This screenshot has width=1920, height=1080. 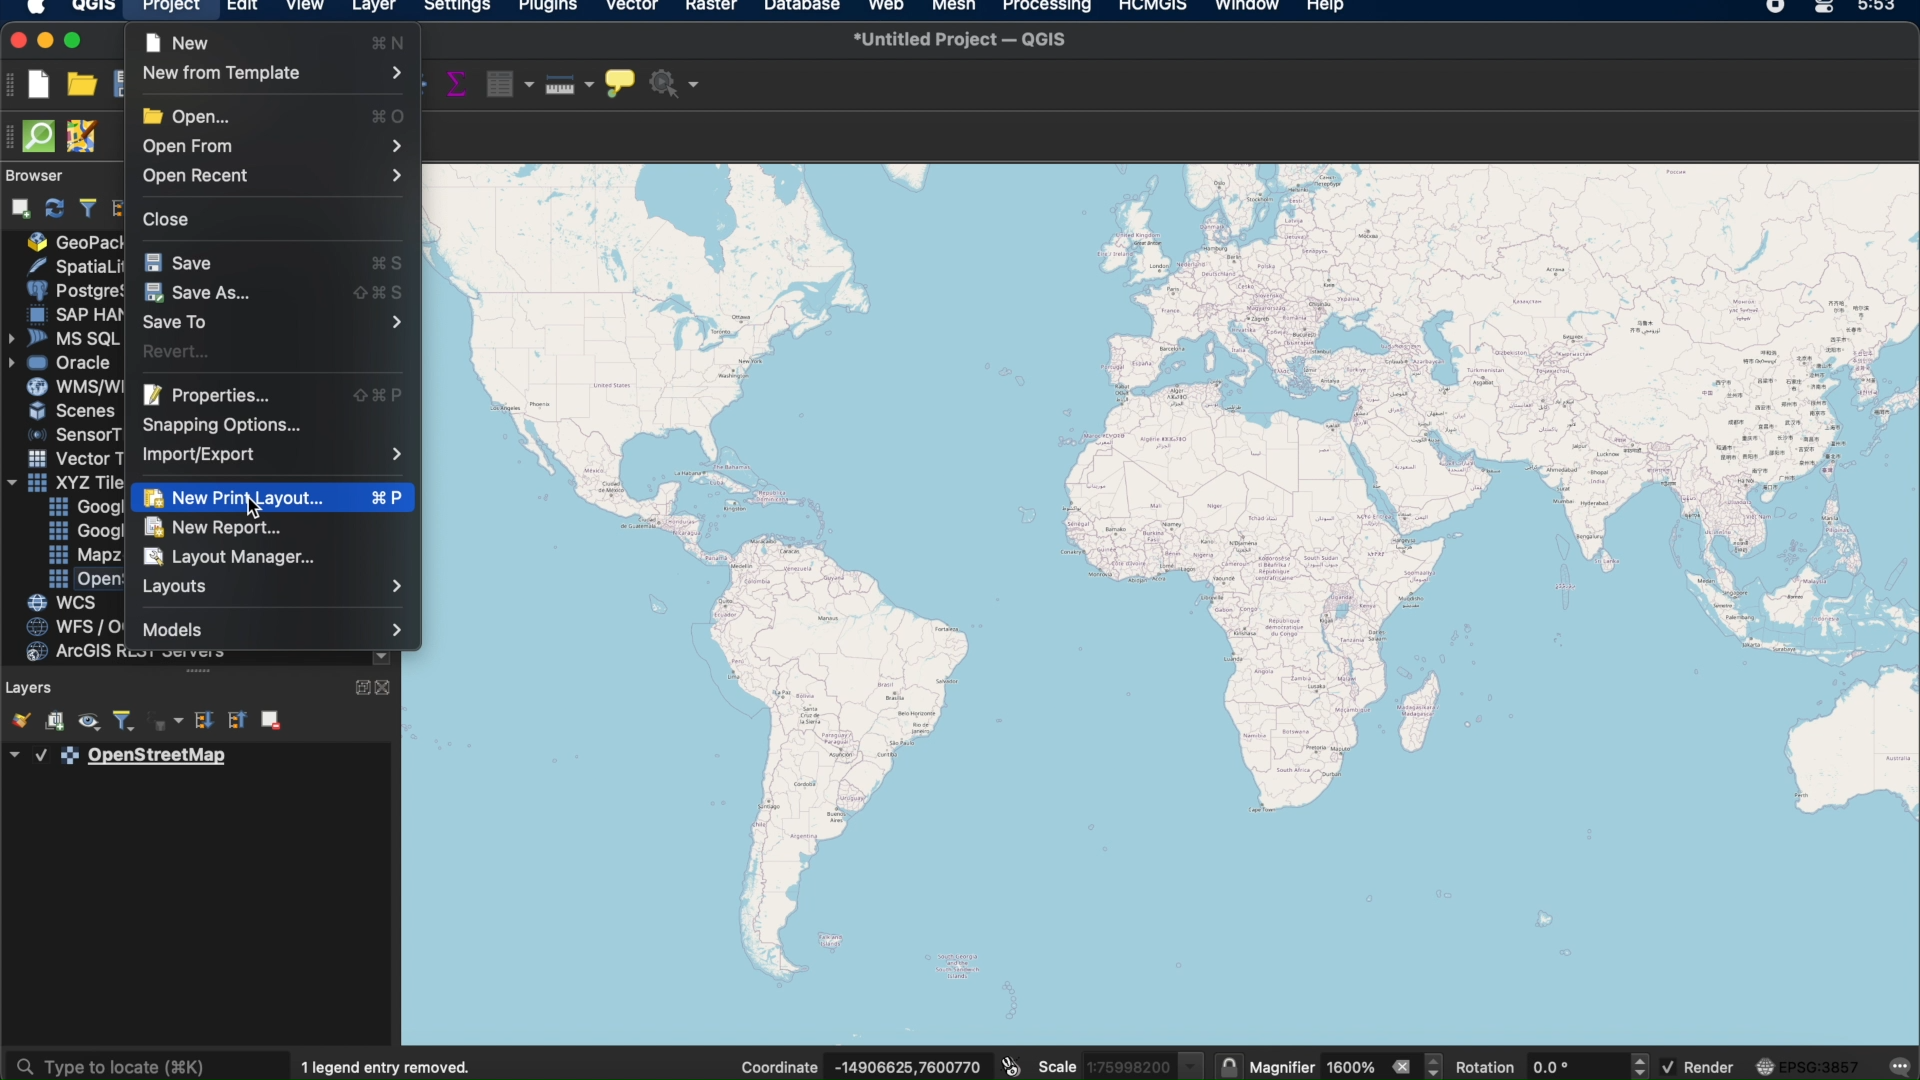 What do you see at coordinates (178, 218) in the screenshot?
I see `Close` at bounding box center [178, 218].